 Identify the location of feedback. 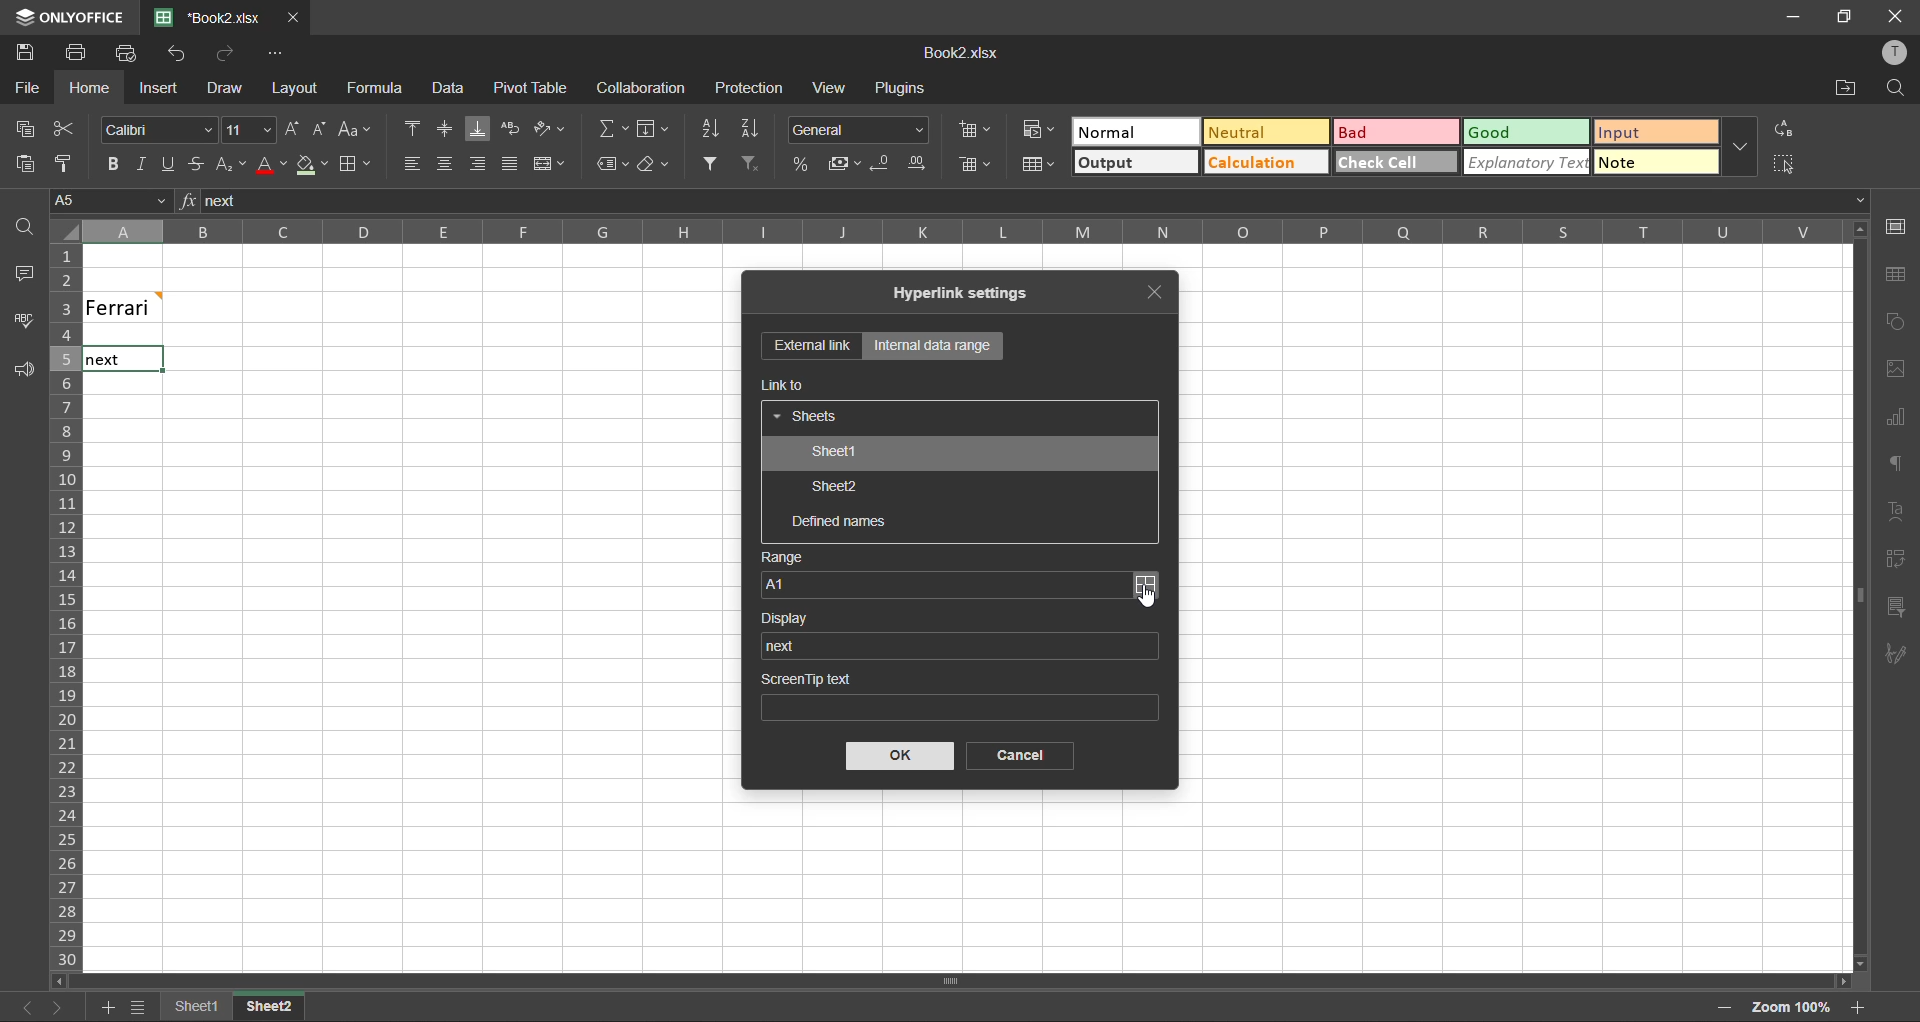
(27, 375).